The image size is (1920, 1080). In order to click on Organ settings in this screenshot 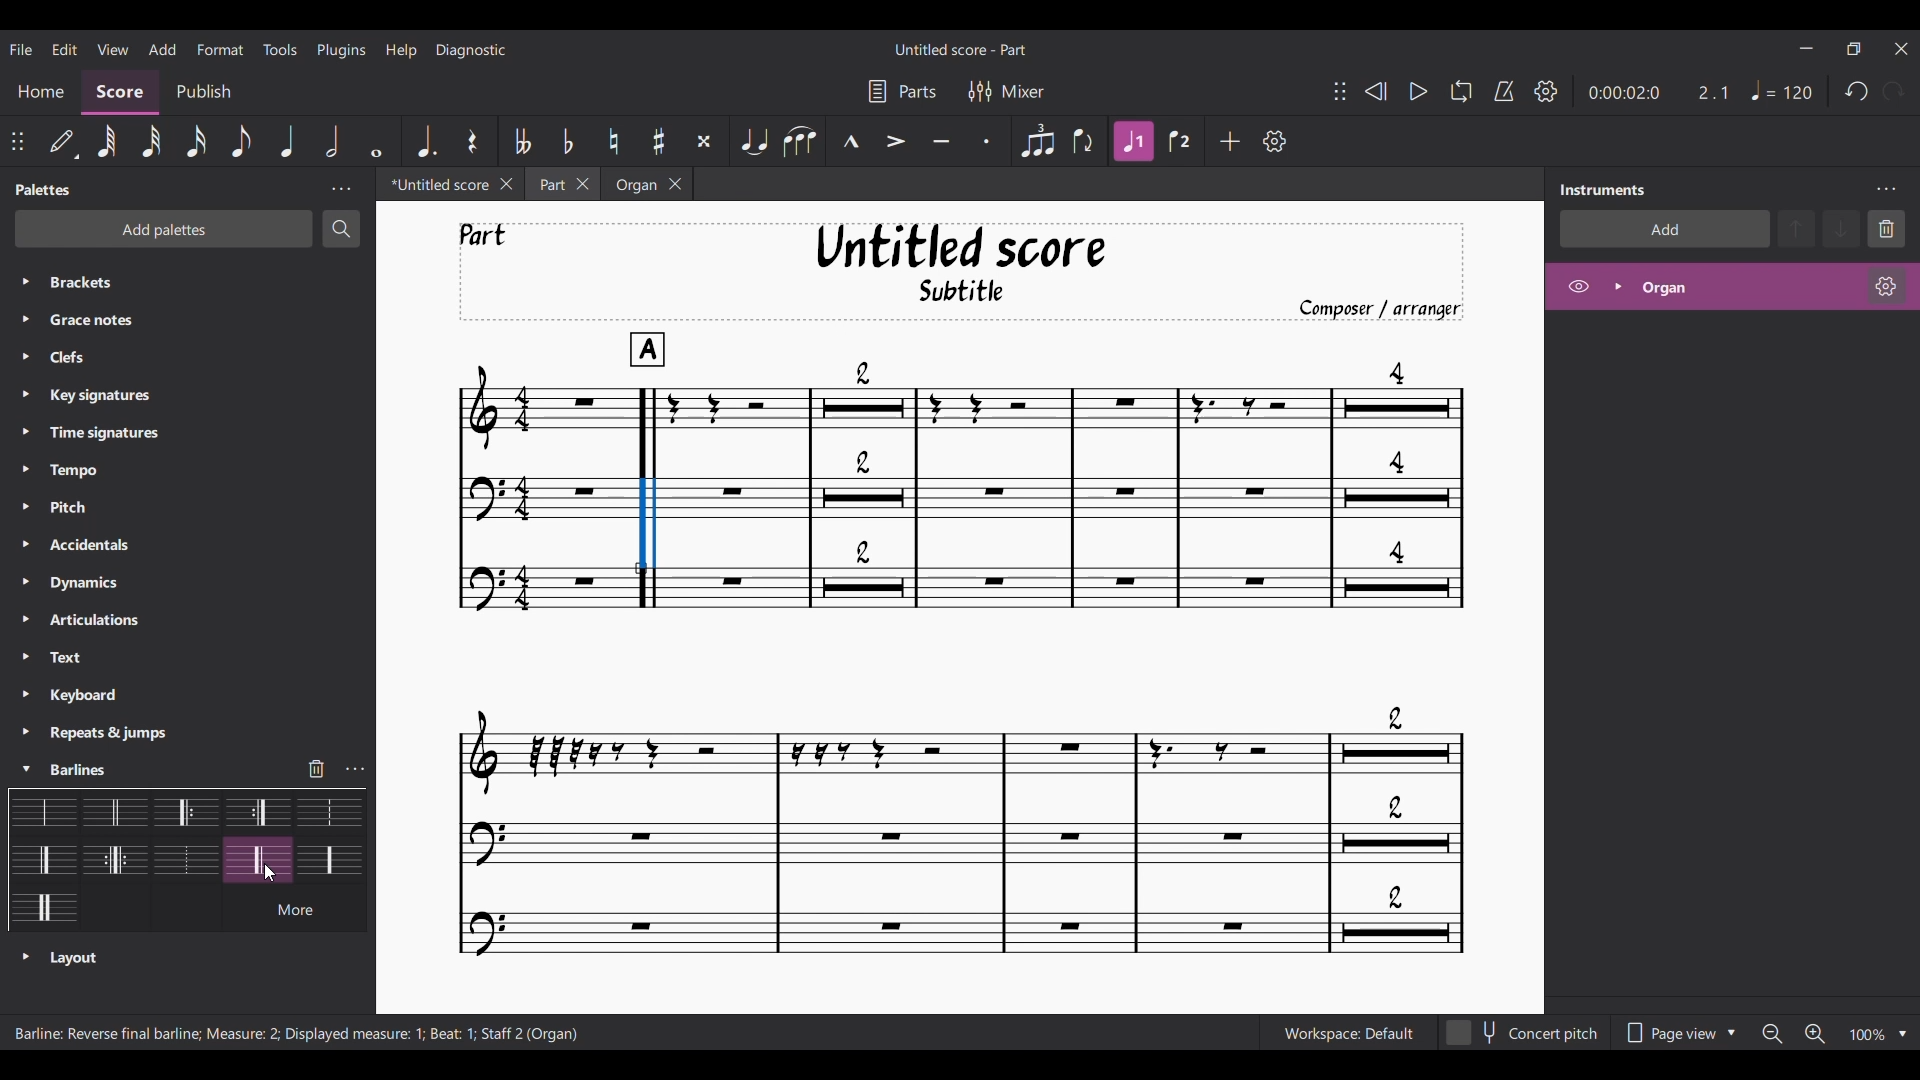, I will do `click(1886, 286)`.